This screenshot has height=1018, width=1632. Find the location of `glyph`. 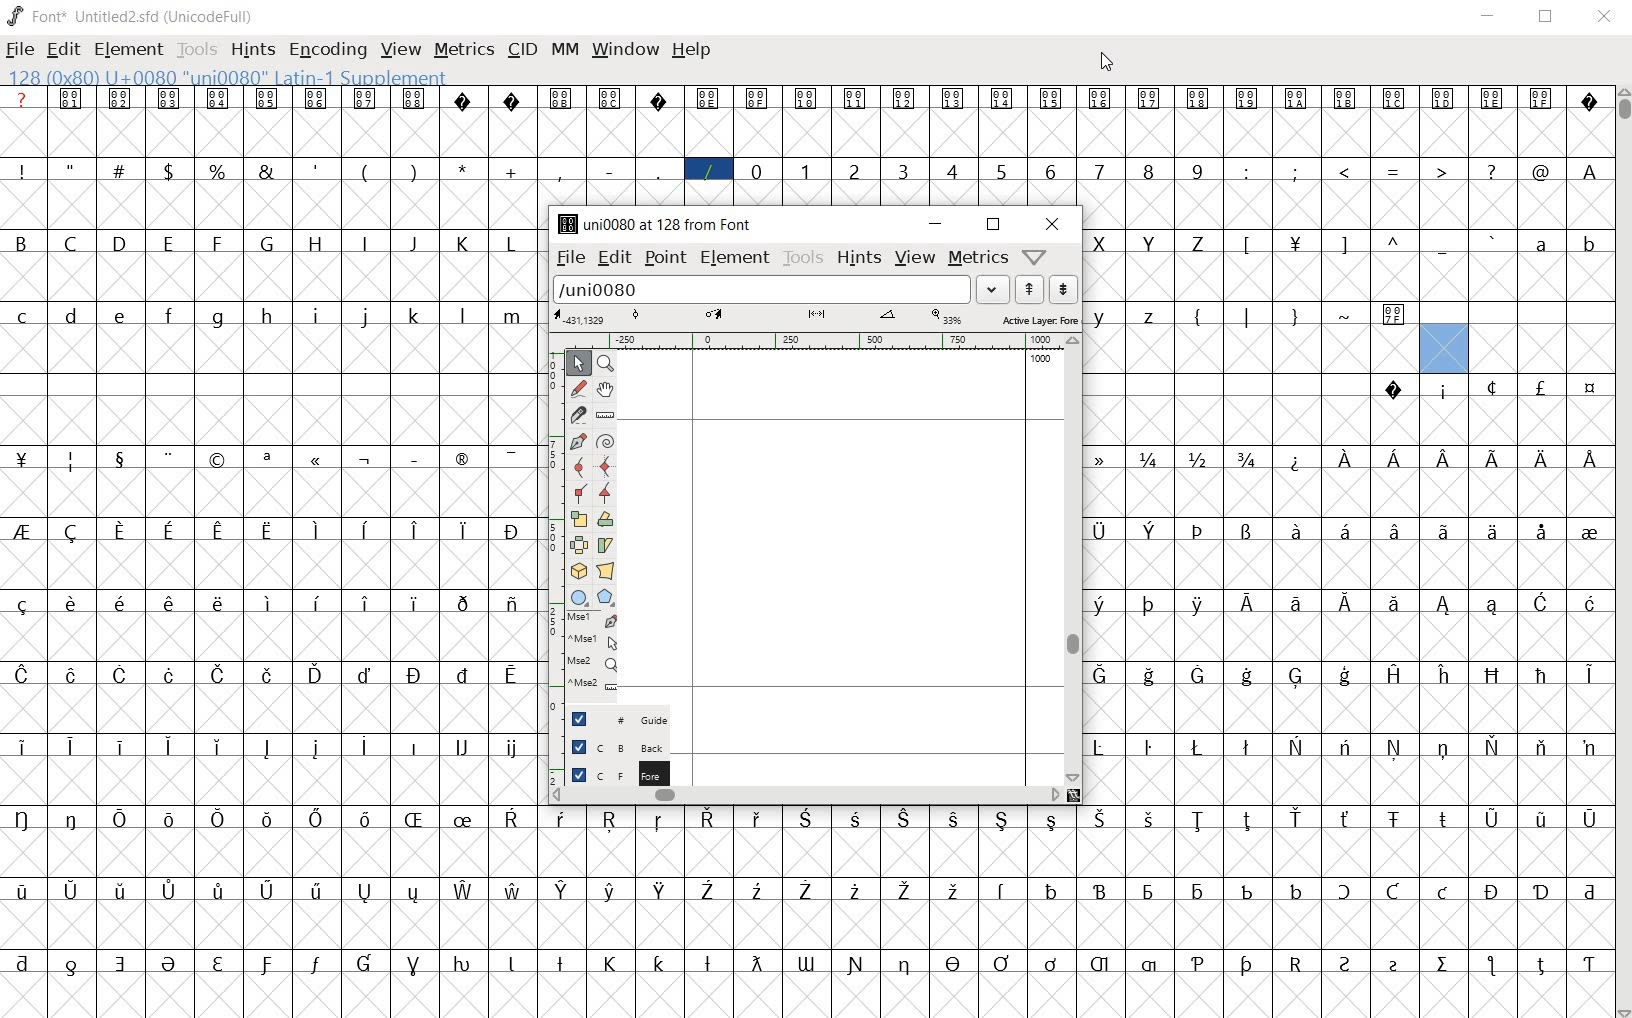

glyph is located at coordinates (659, 963).